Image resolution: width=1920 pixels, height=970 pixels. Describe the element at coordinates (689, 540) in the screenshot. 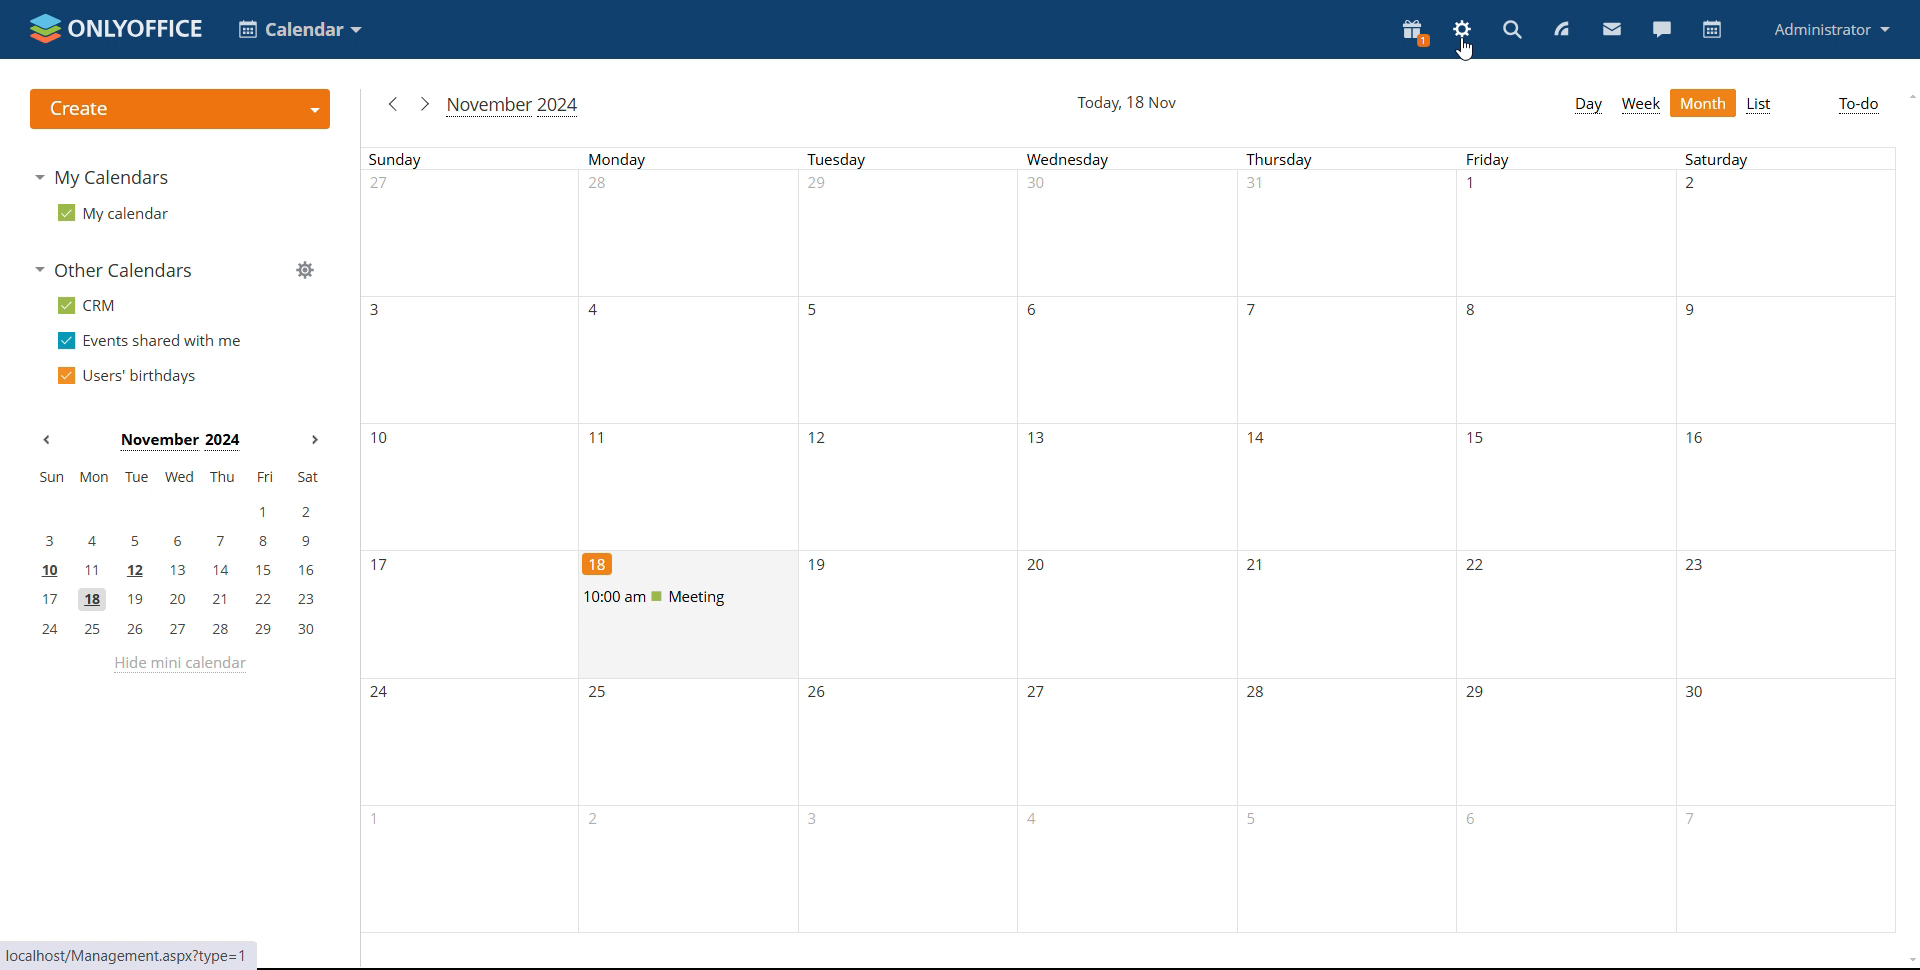

I see `Monday` at that location.